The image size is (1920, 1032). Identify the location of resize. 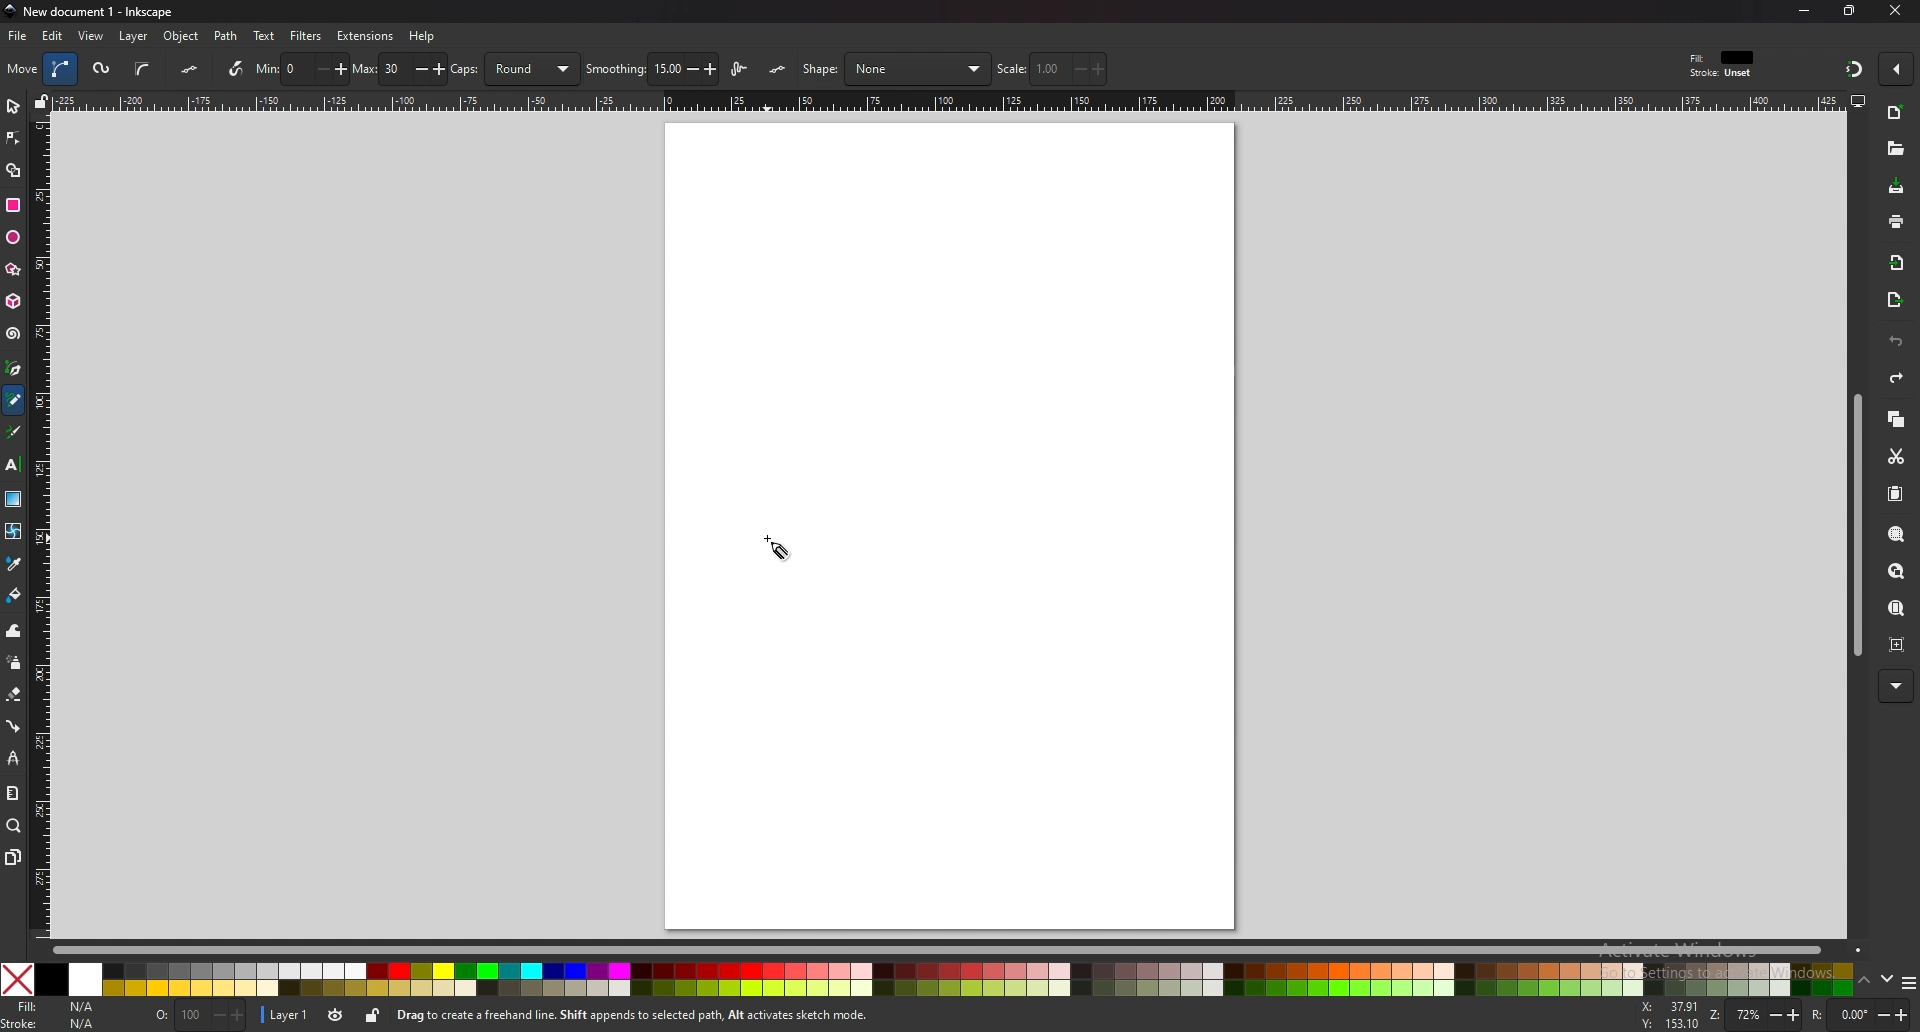
(1847, 11).